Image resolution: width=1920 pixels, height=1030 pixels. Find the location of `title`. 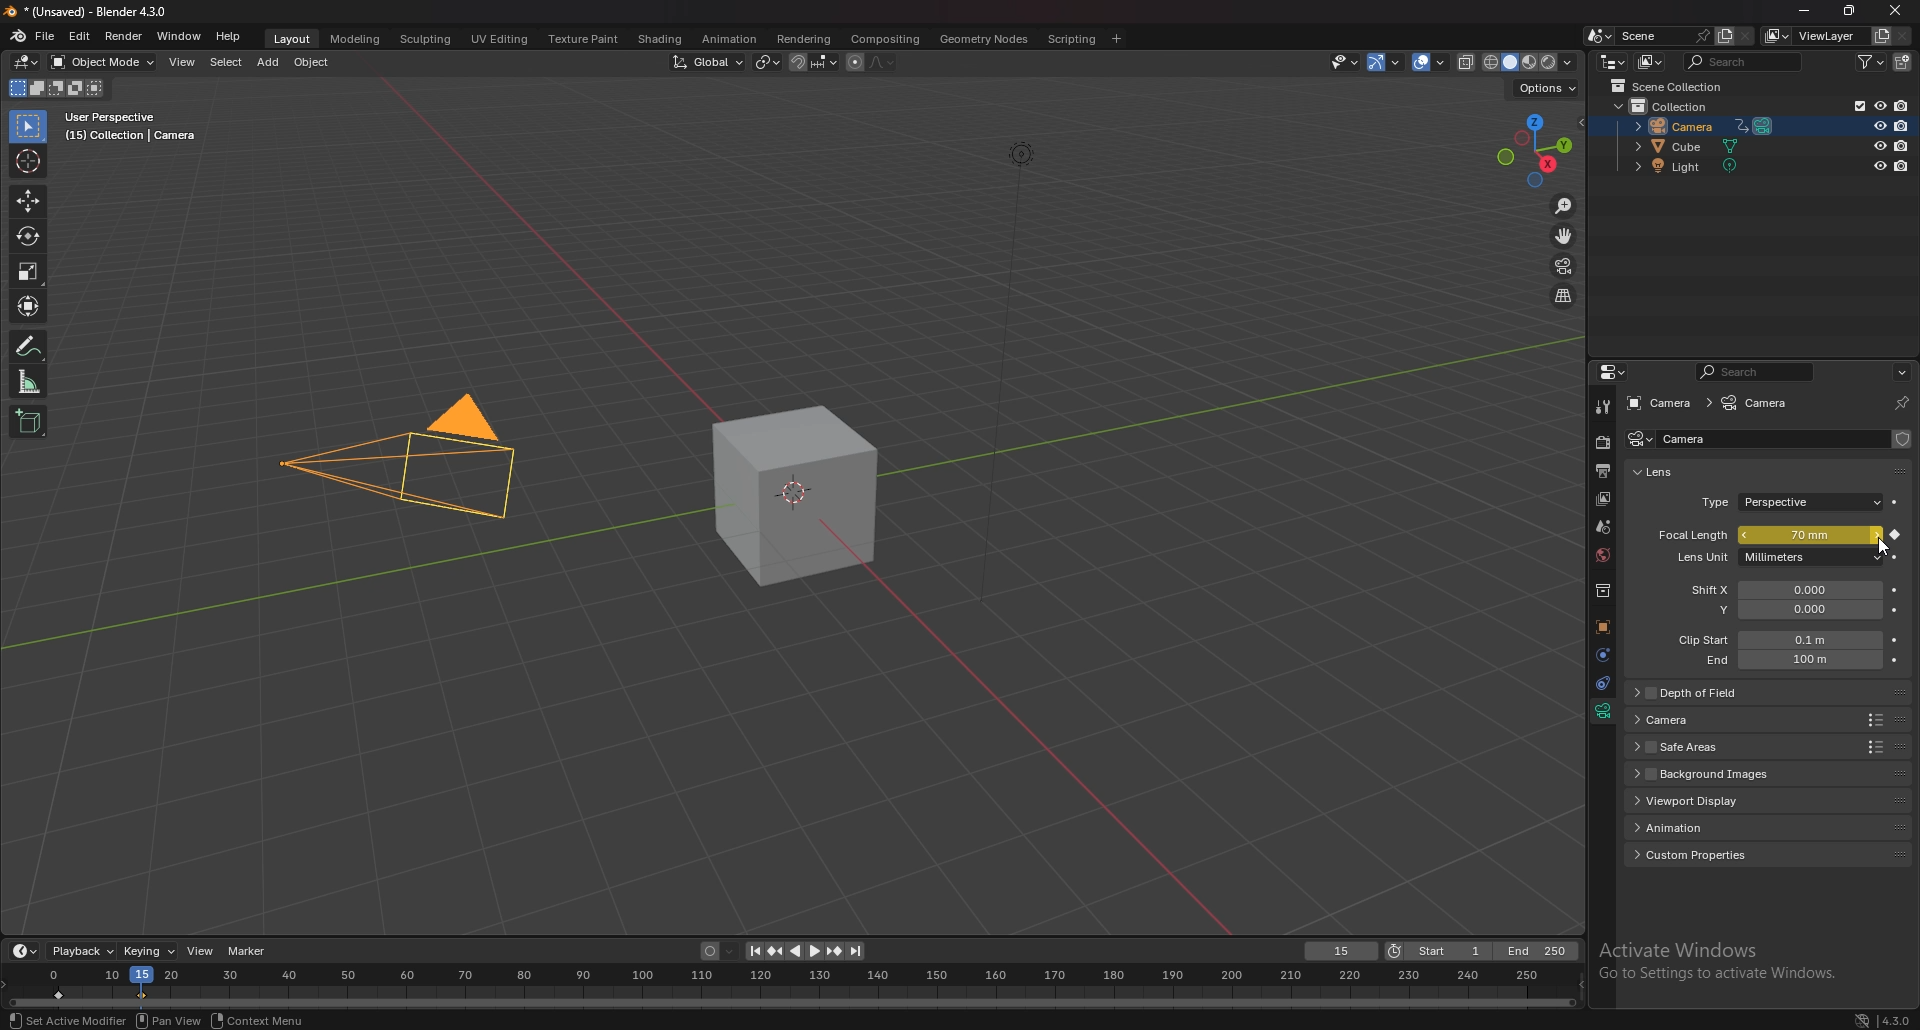

title is located at coordinates (91, 11).